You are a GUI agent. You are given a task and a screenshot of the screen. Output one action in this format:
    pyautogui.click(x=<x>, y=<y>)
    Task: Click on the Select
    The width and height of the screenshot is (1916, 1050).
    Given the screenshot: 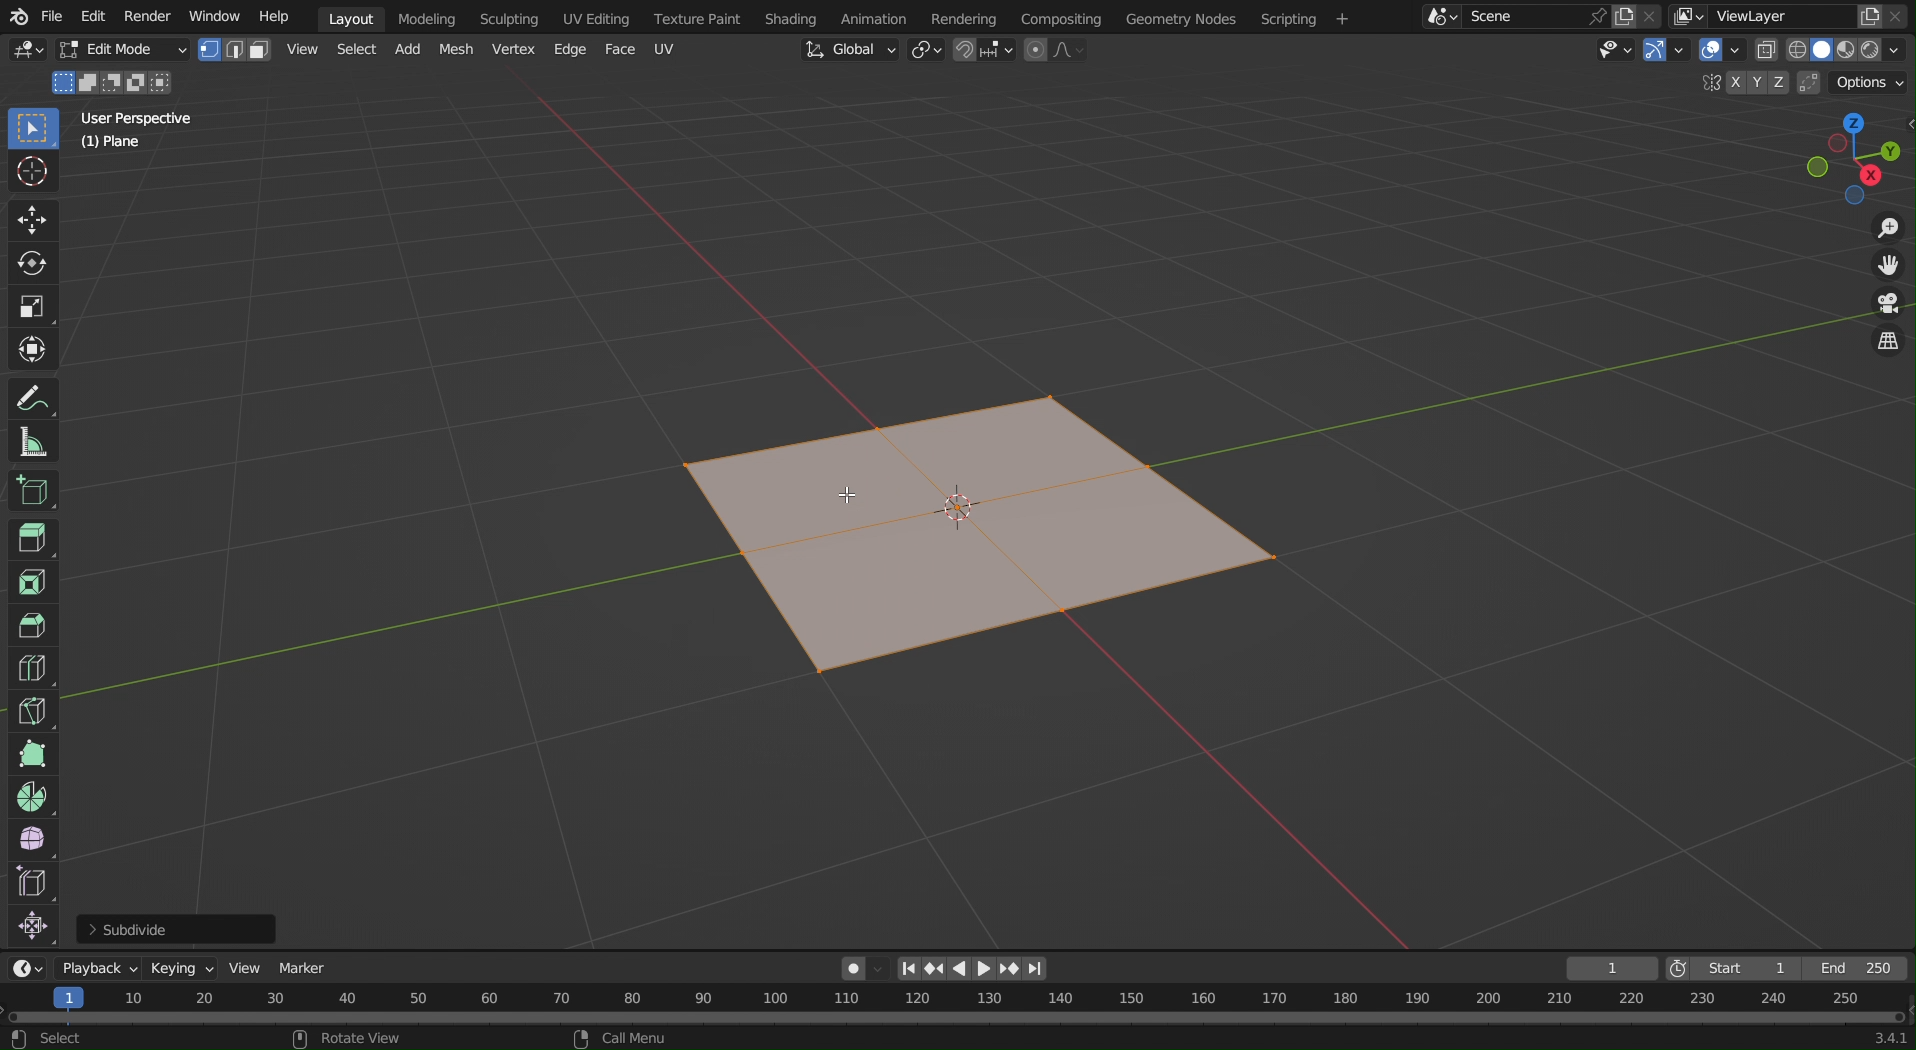 What is the action you would take?
    pyautogui.click(x=49, y=1040)
    